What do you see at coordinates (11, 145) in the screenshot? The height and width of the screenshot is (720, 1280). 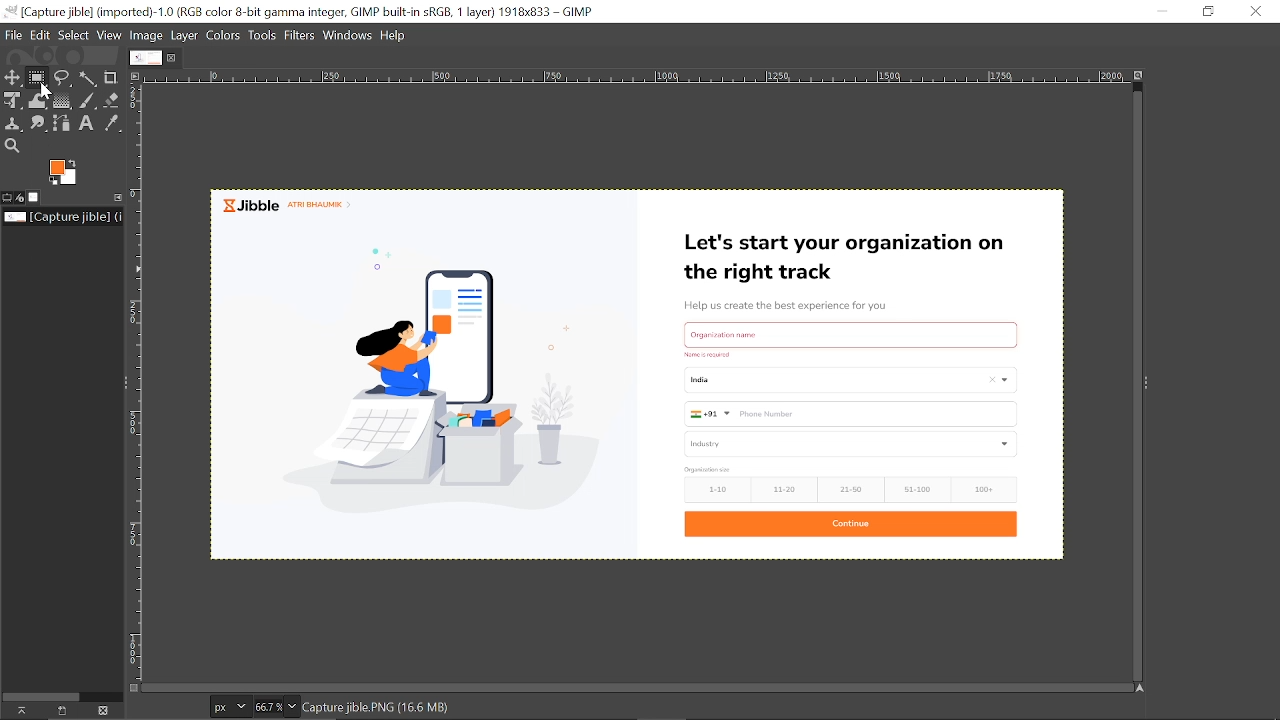 I see `Zoom tool` at bounding box center [11, 145].